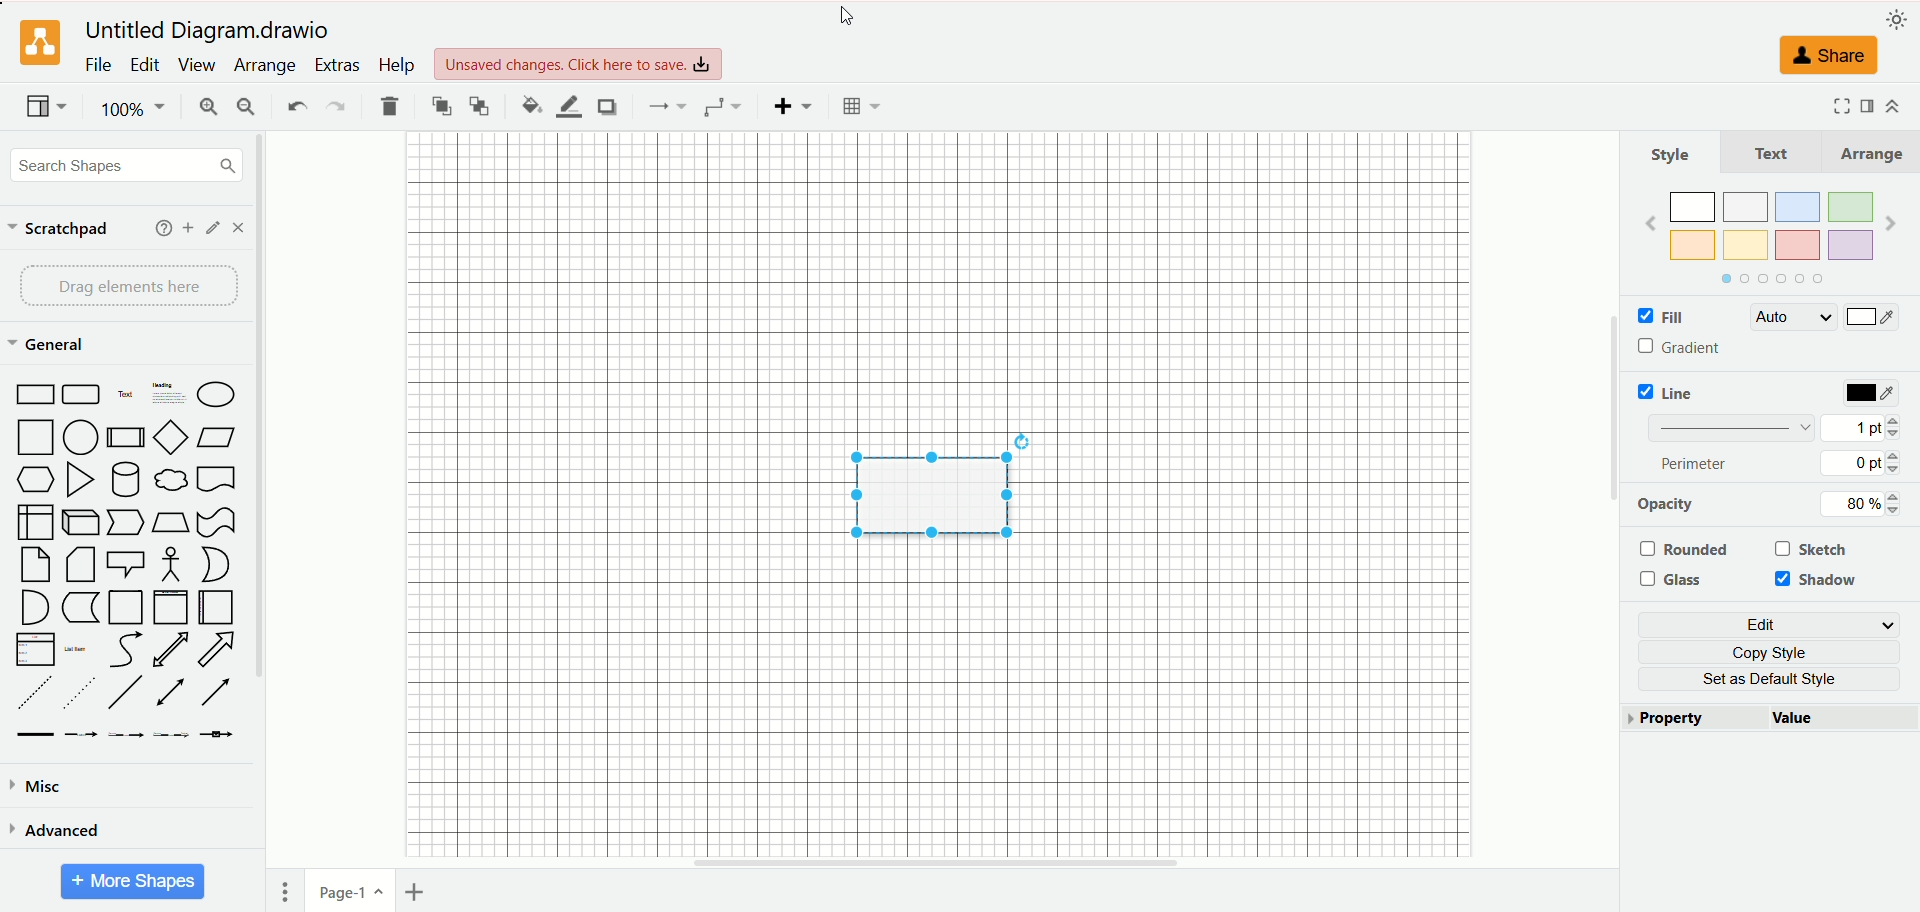  I want to click on fullscreen, so click(1838, 105).